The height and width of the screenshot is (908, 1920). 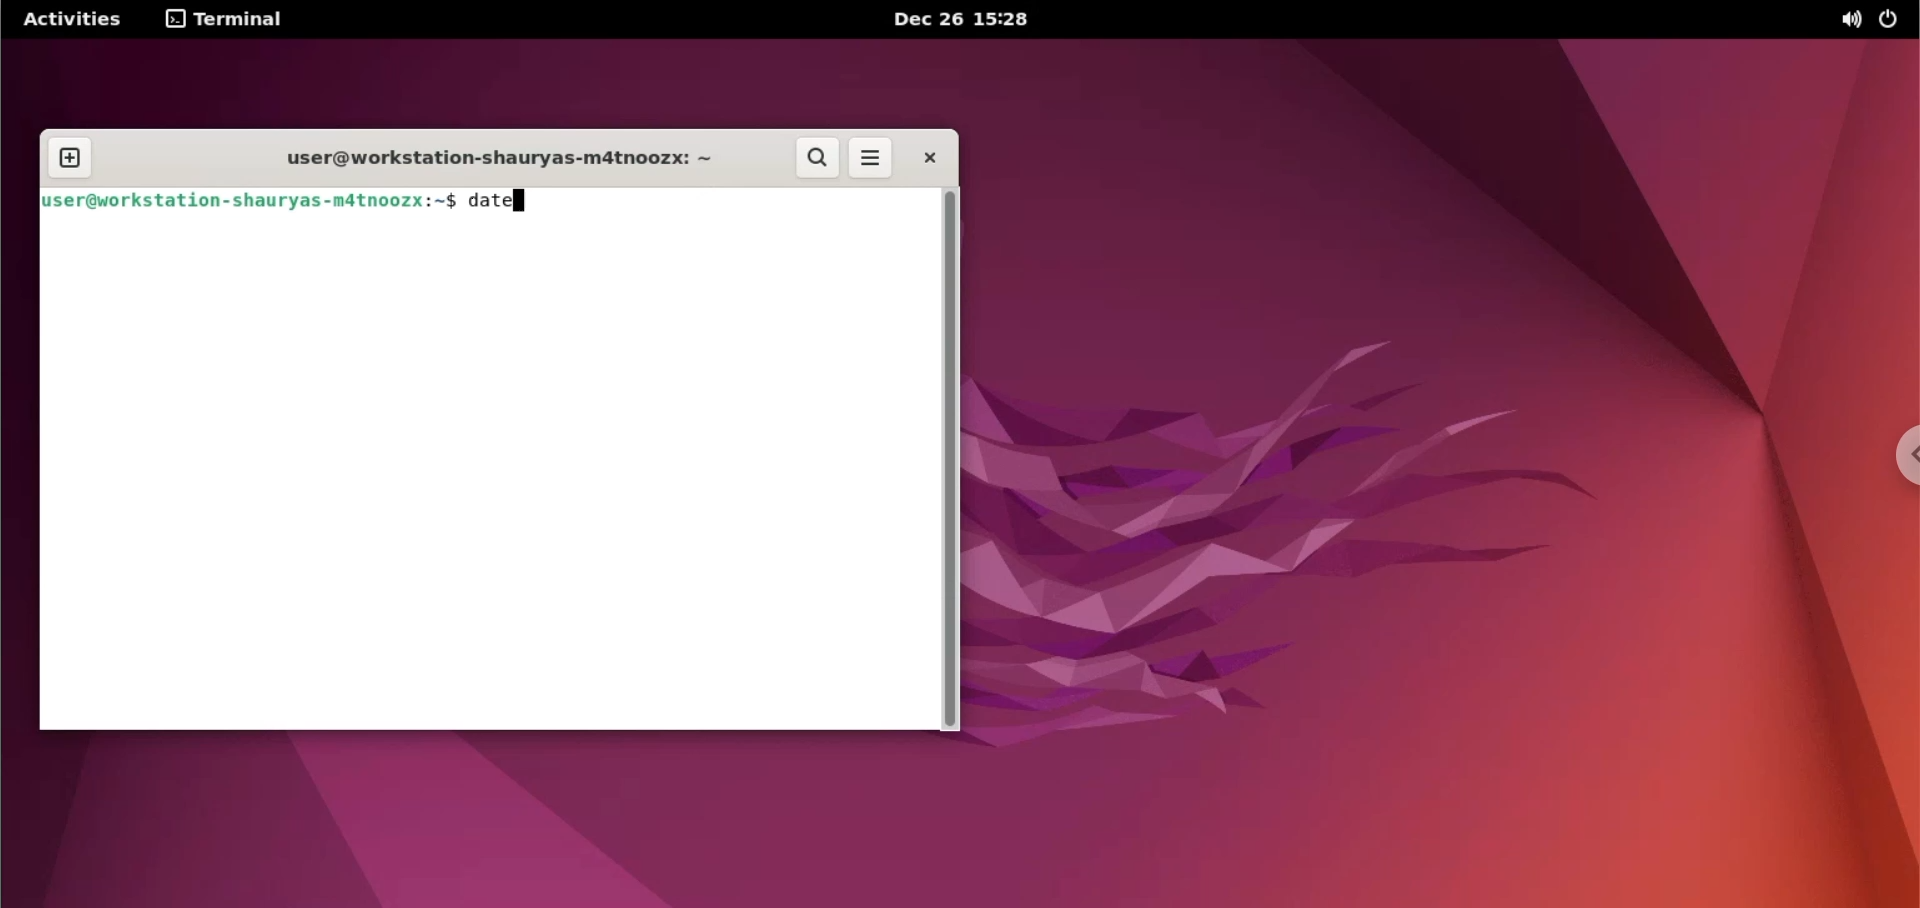 I want to click on sound options, so click(x=1849, y=19).